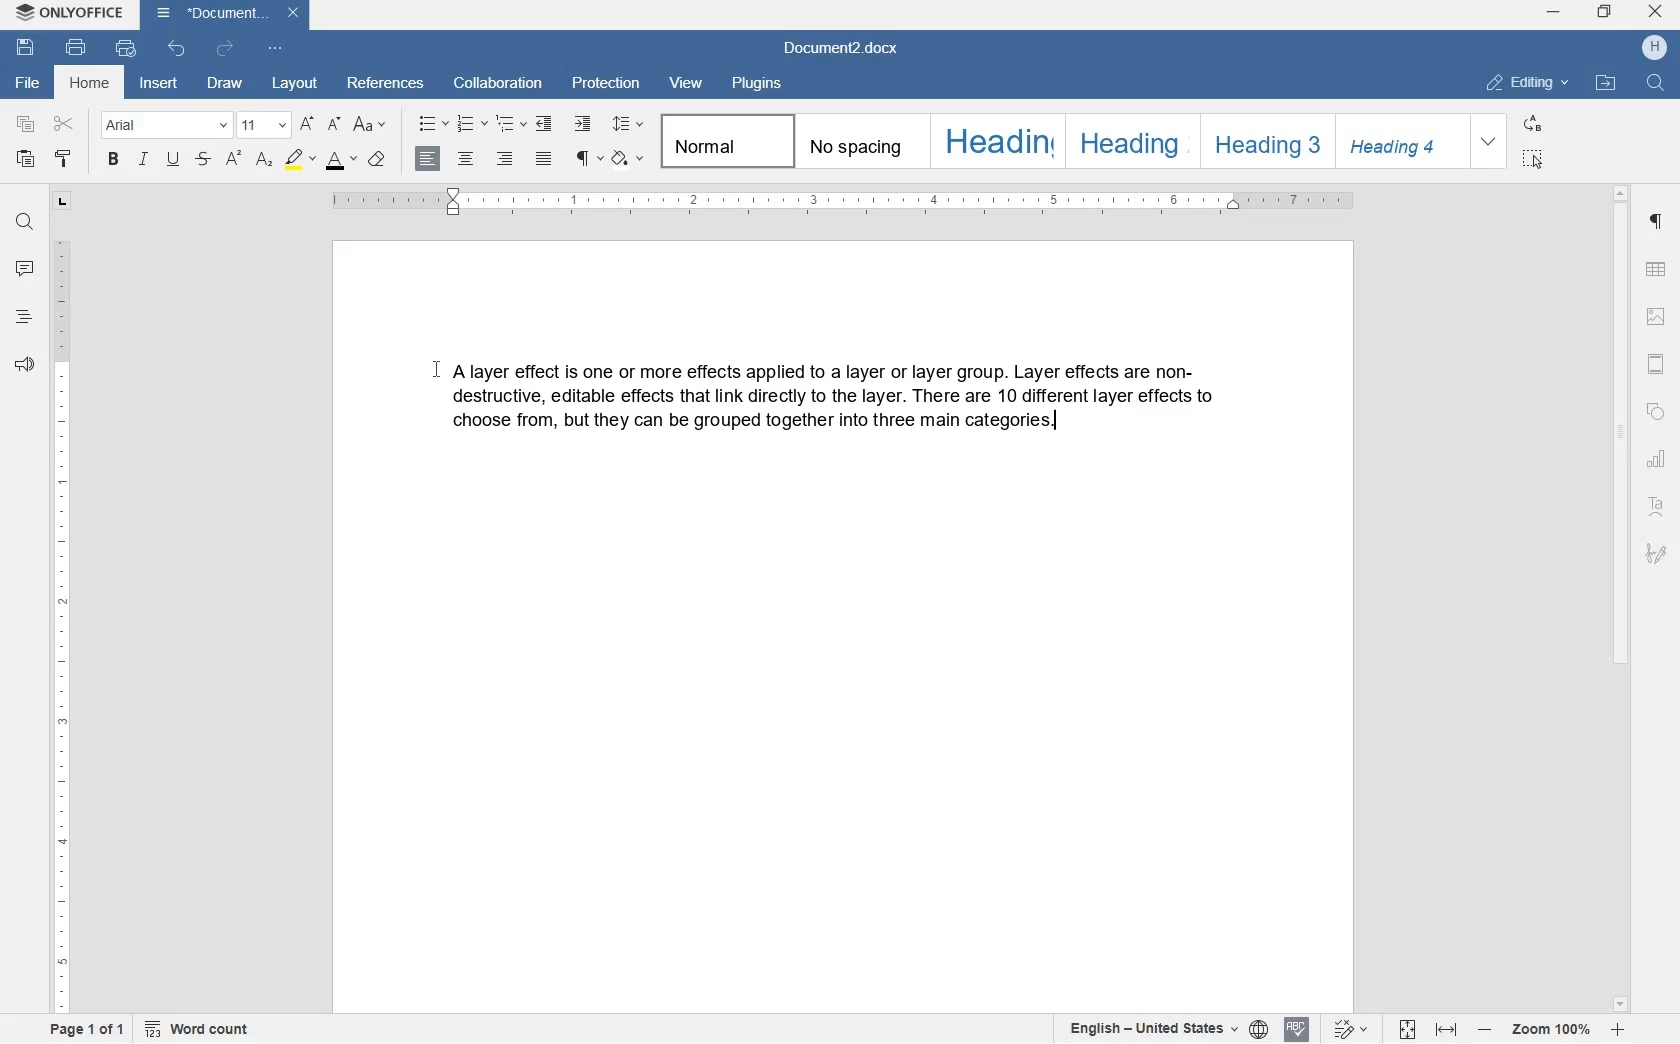 Image resolution: width=1680 pixels, height=1044 pixels. What do you see at coordinates (385, 85) in the screenshot?
I see `references` at bounding box center [385, 85].